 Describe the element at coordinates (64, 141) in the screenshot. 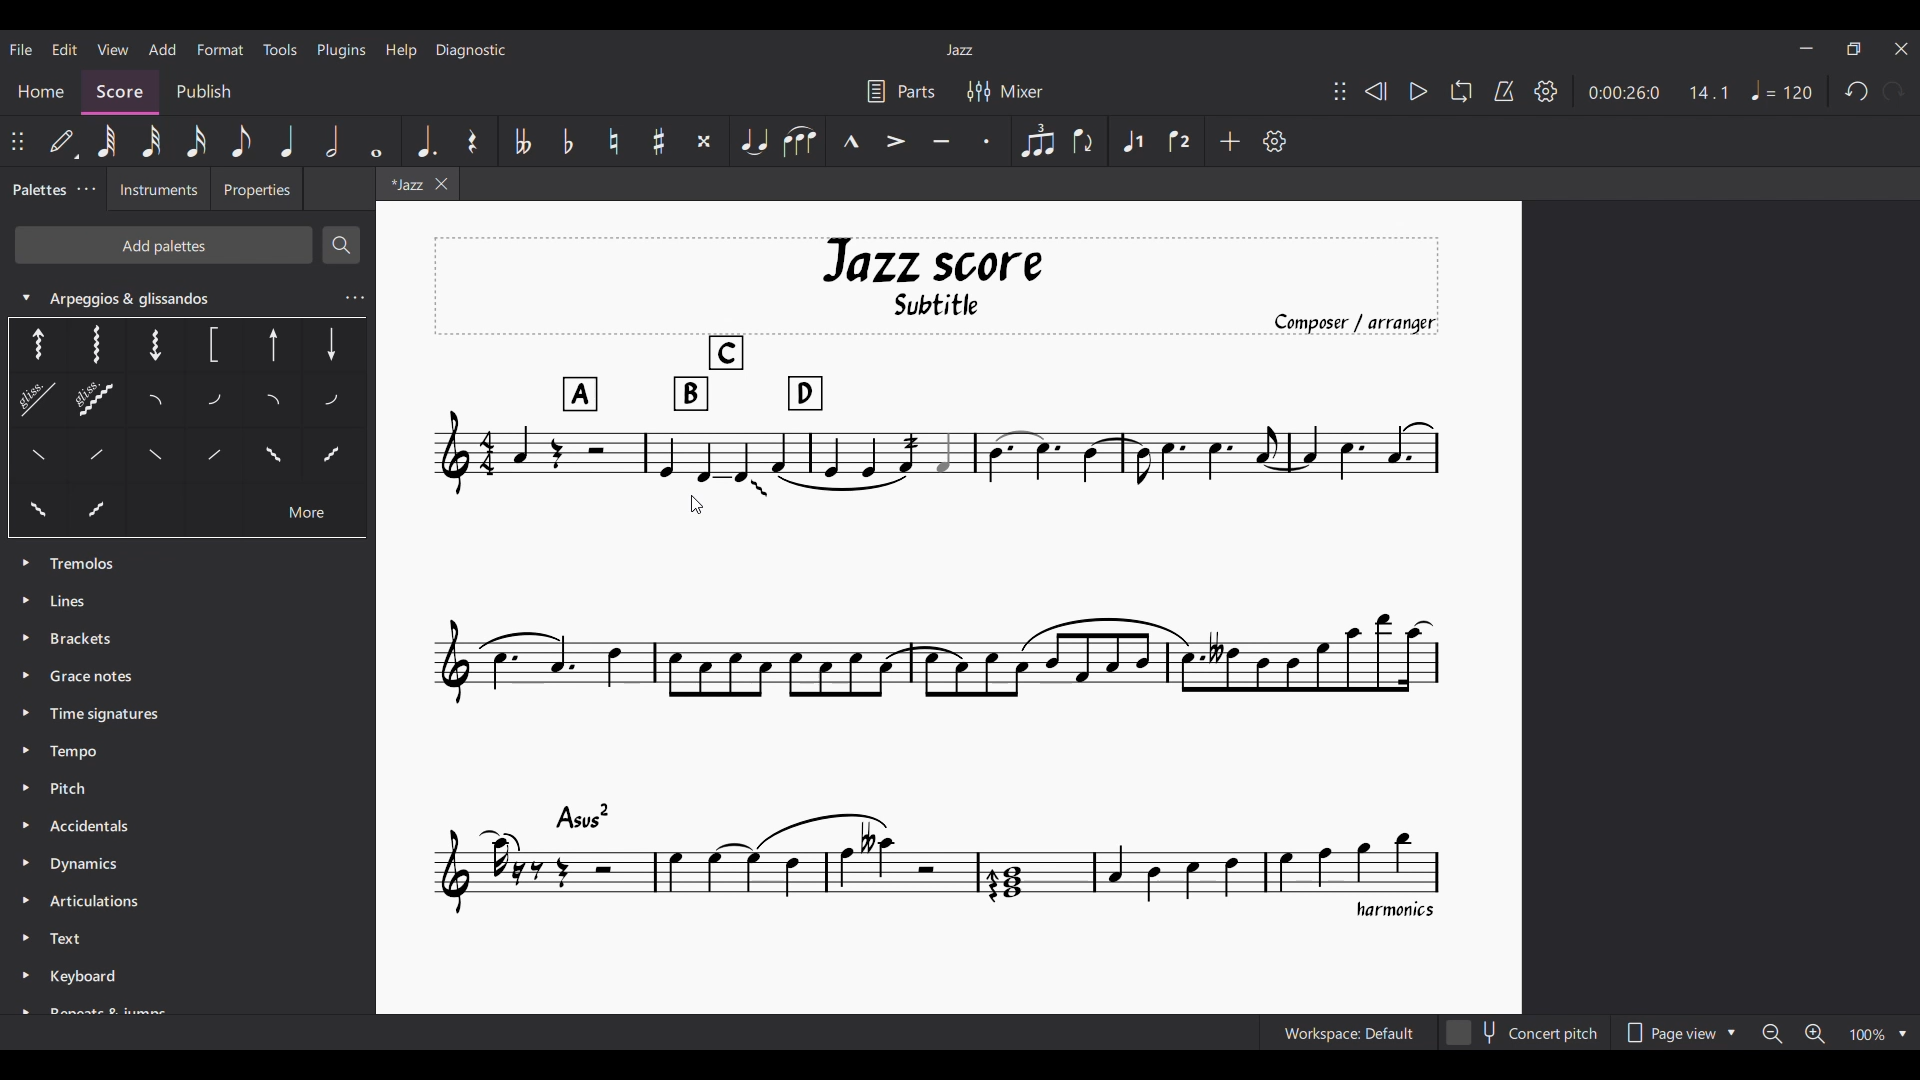

I see `Default` at that location.